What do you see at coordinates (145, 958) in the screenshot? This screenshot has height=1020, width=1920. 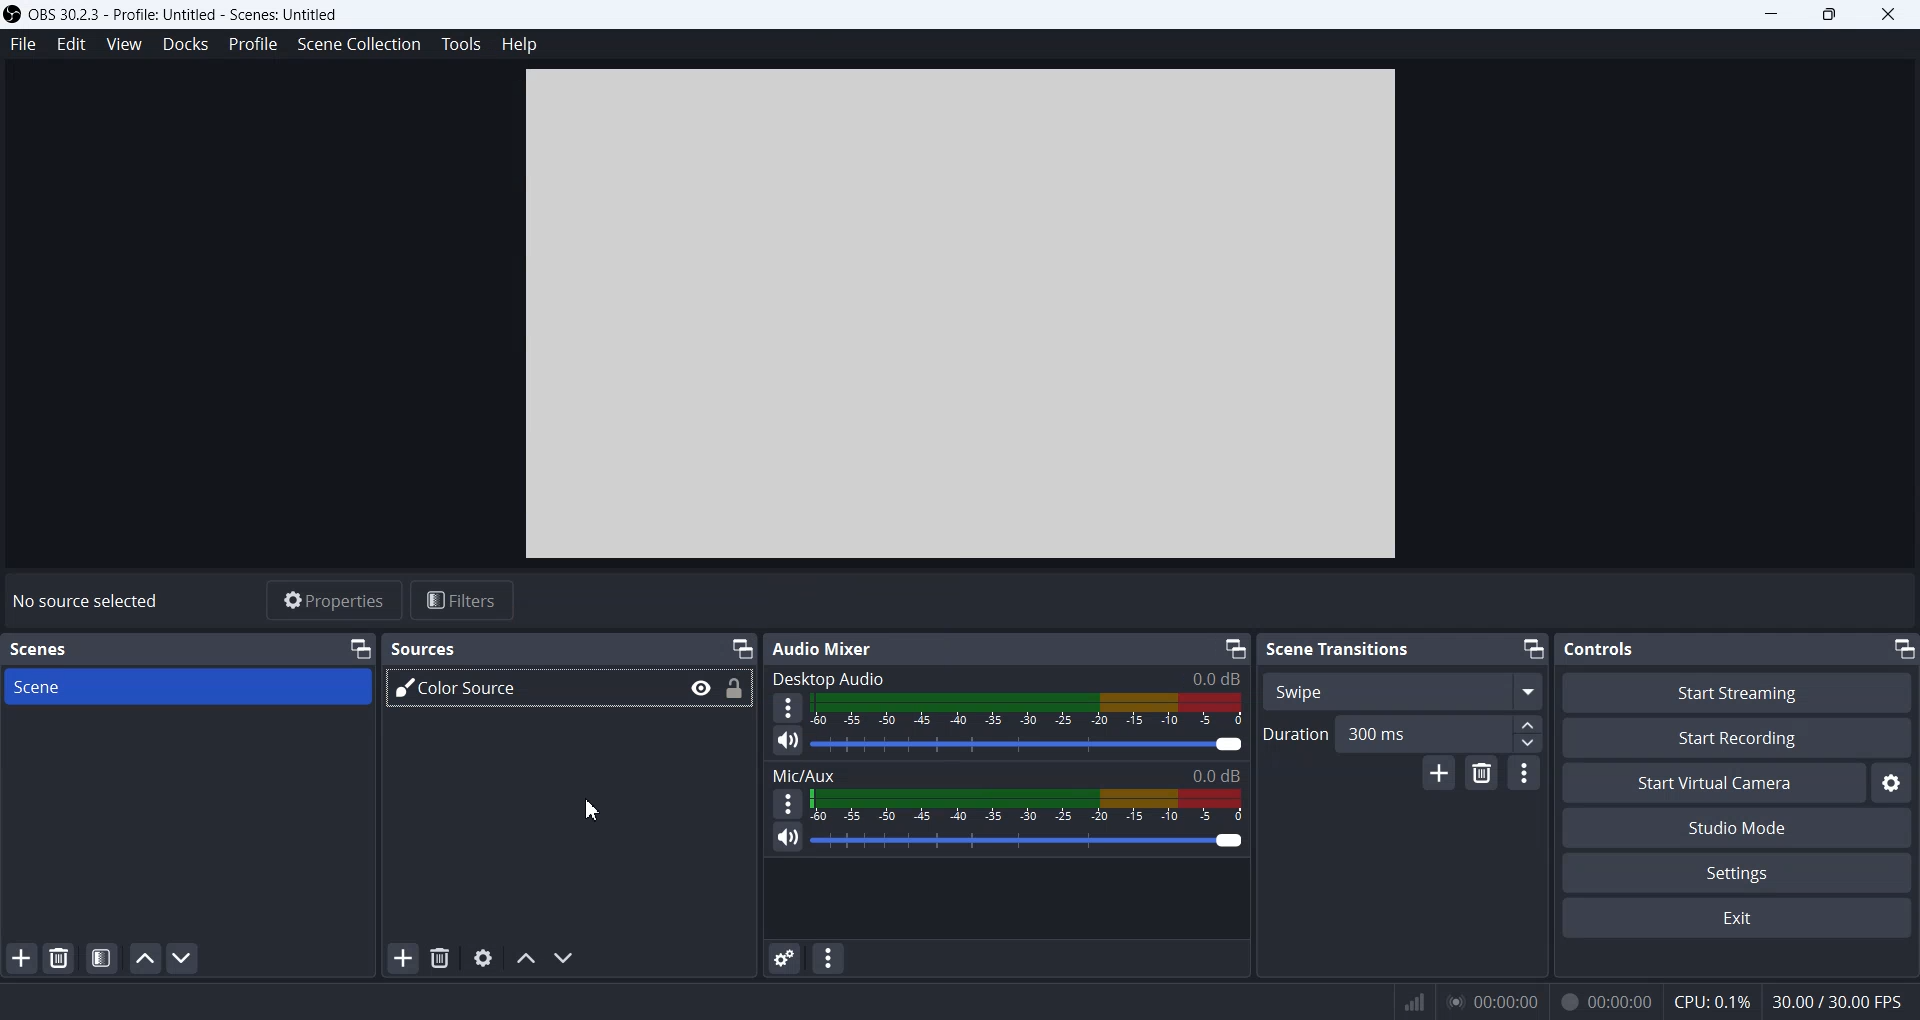 I see `Move Scene UP` at bounding box center [145, 958].